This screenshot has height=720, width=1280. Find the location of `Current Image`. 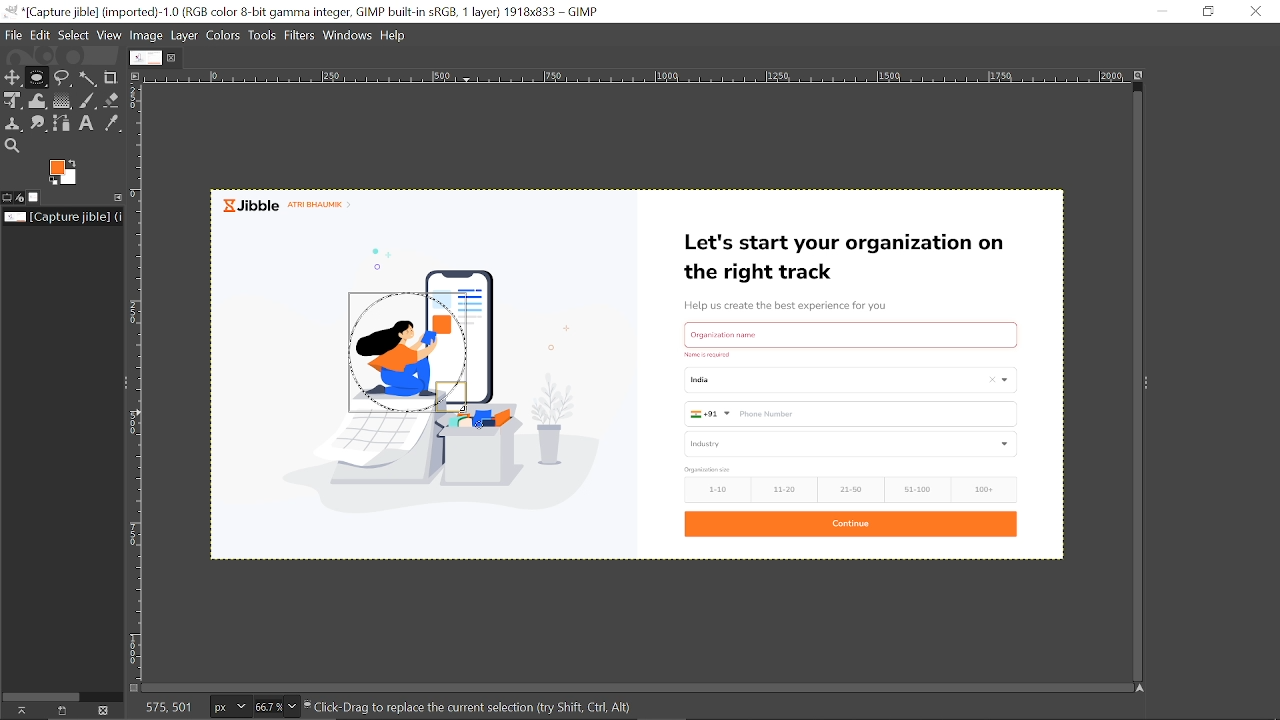

Current Image is located at coordinates (144, 57).